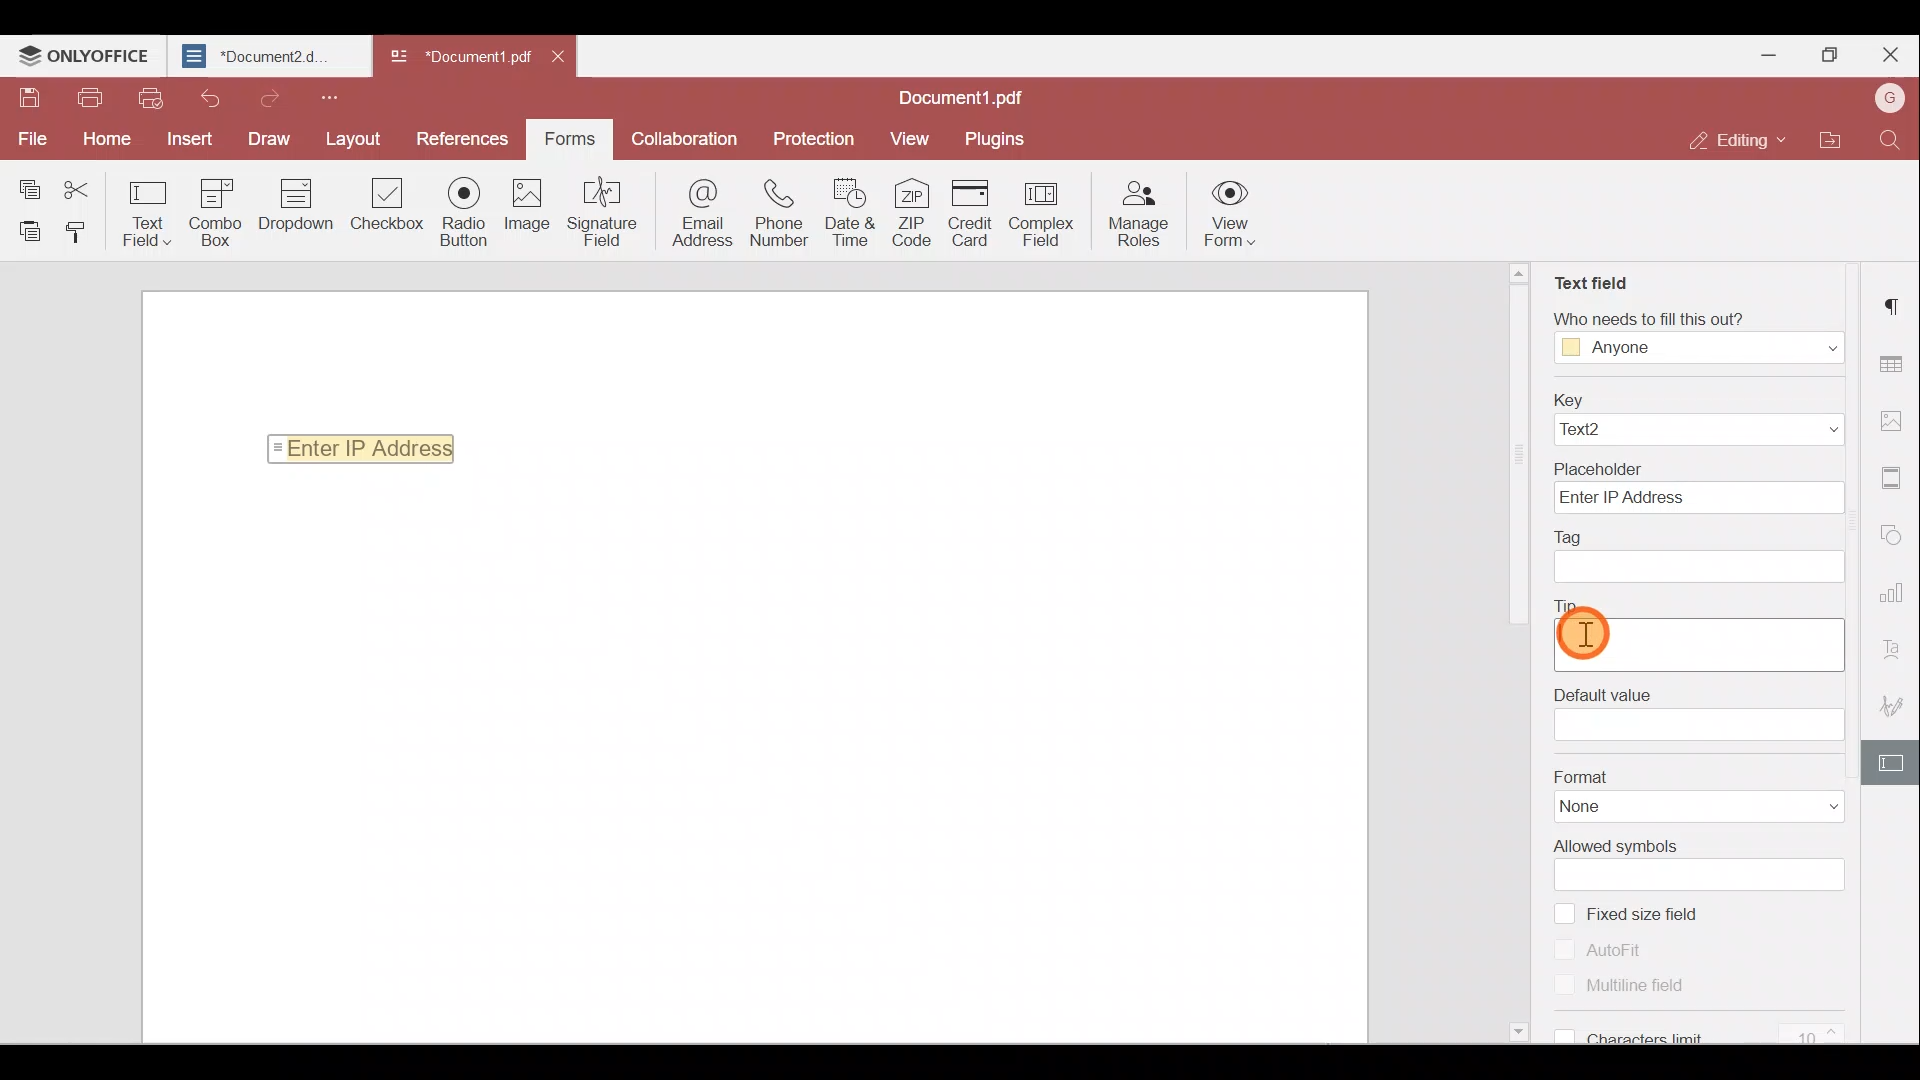 The height and width of the screenshot is (1080, 1920). What do you see at coordinates (1049, 212) in the screenshot?
I see `Complex field` at bounding box center [1049, 212].